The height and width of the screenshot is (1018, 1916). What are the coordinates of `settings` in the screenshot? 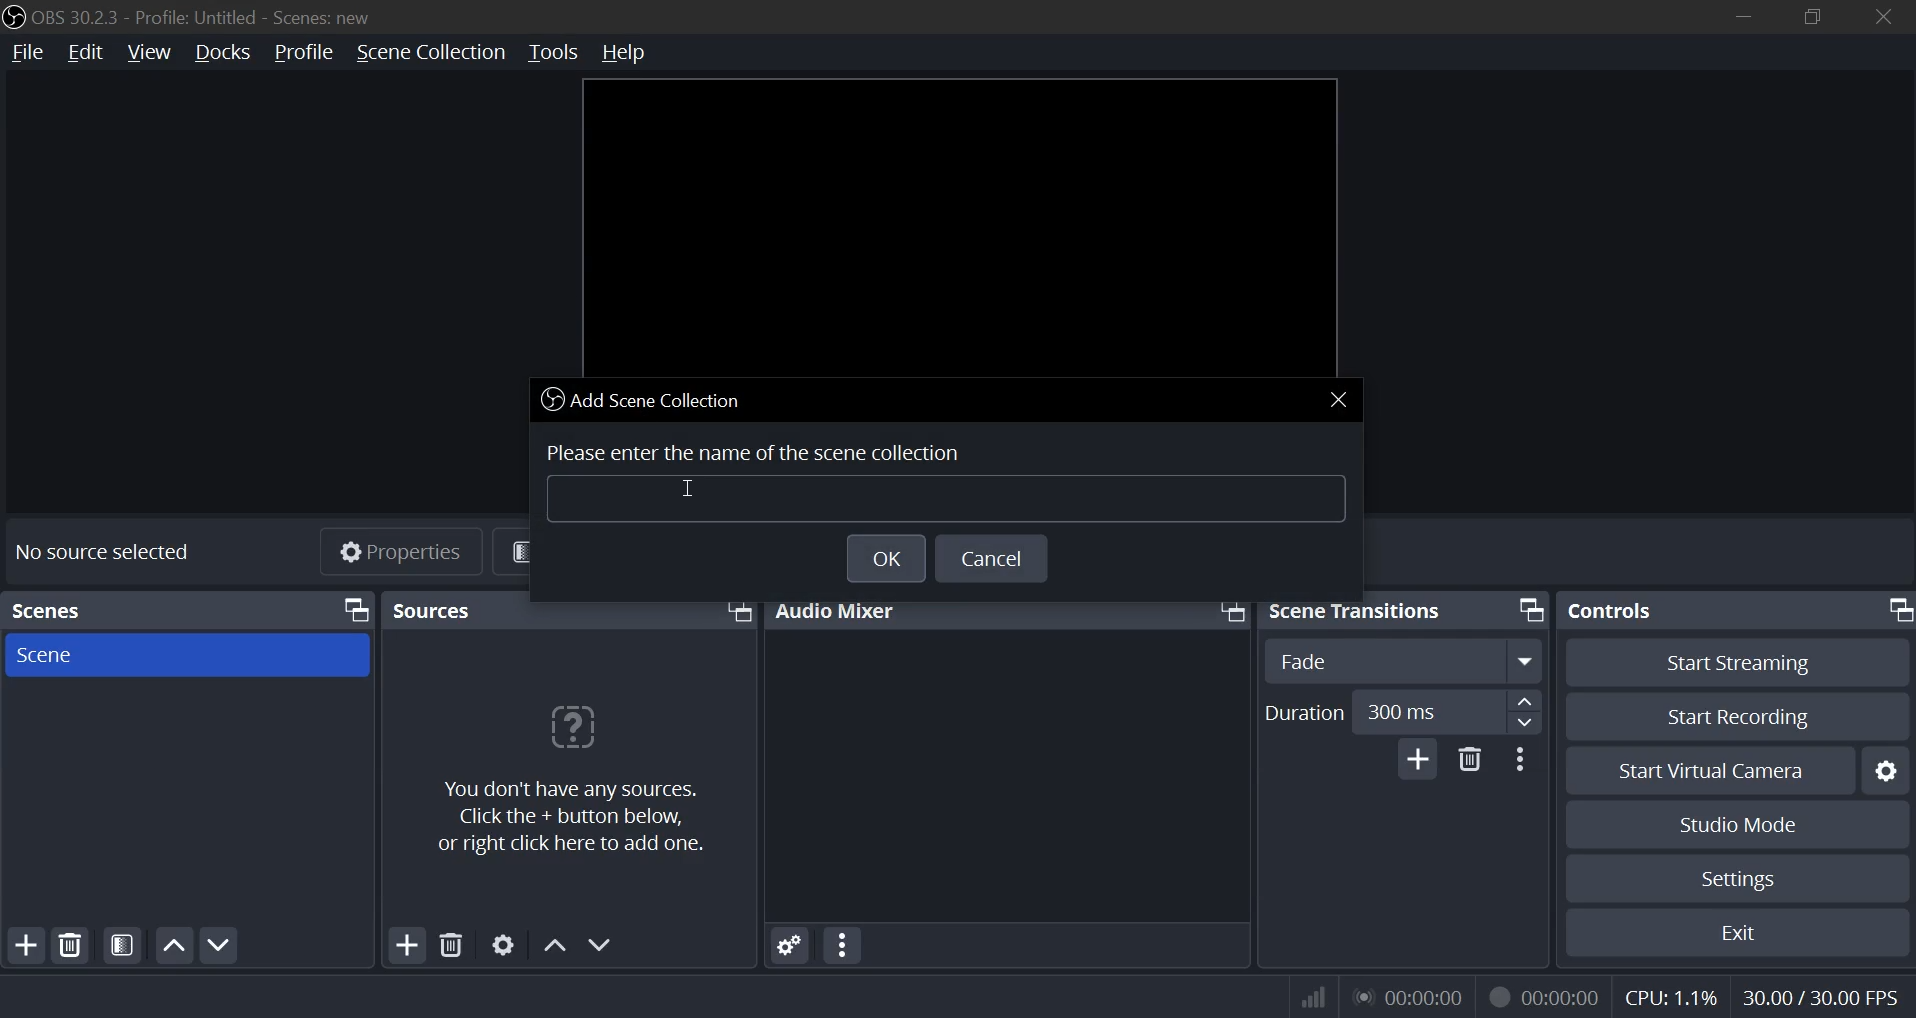 It's located at (1741, 876).